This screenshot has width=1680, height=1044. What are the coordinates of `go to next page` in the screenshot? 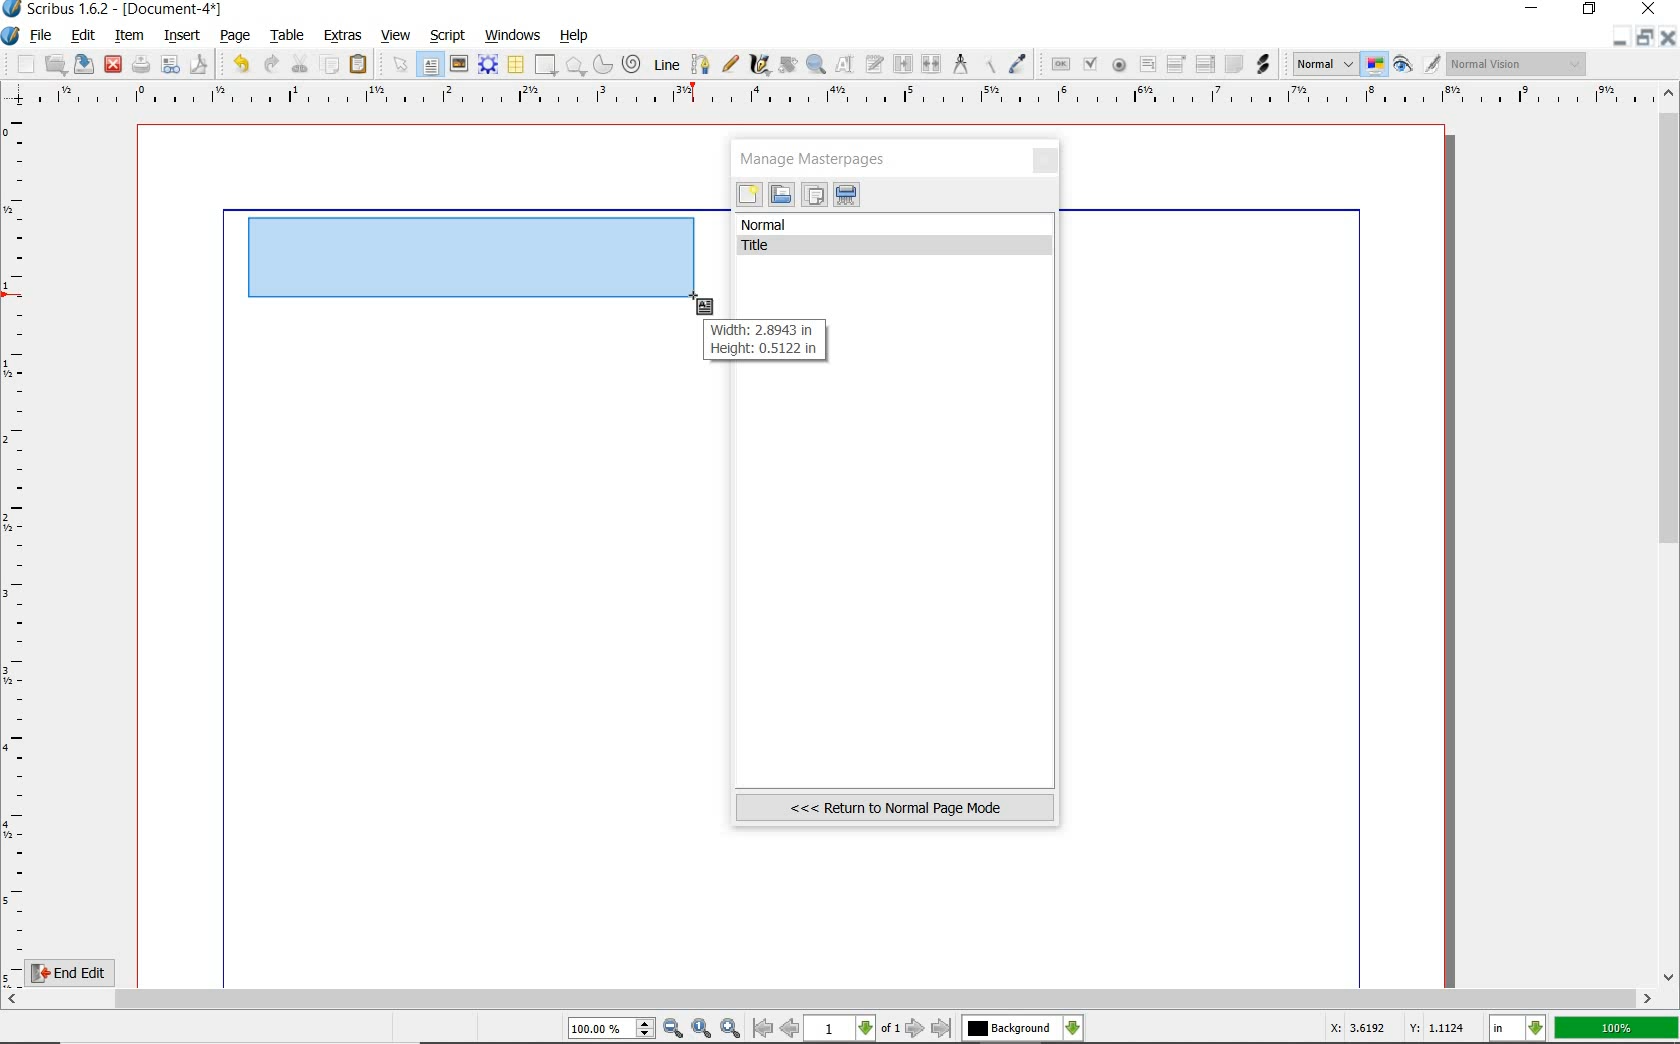 It's located at (917, 1028).